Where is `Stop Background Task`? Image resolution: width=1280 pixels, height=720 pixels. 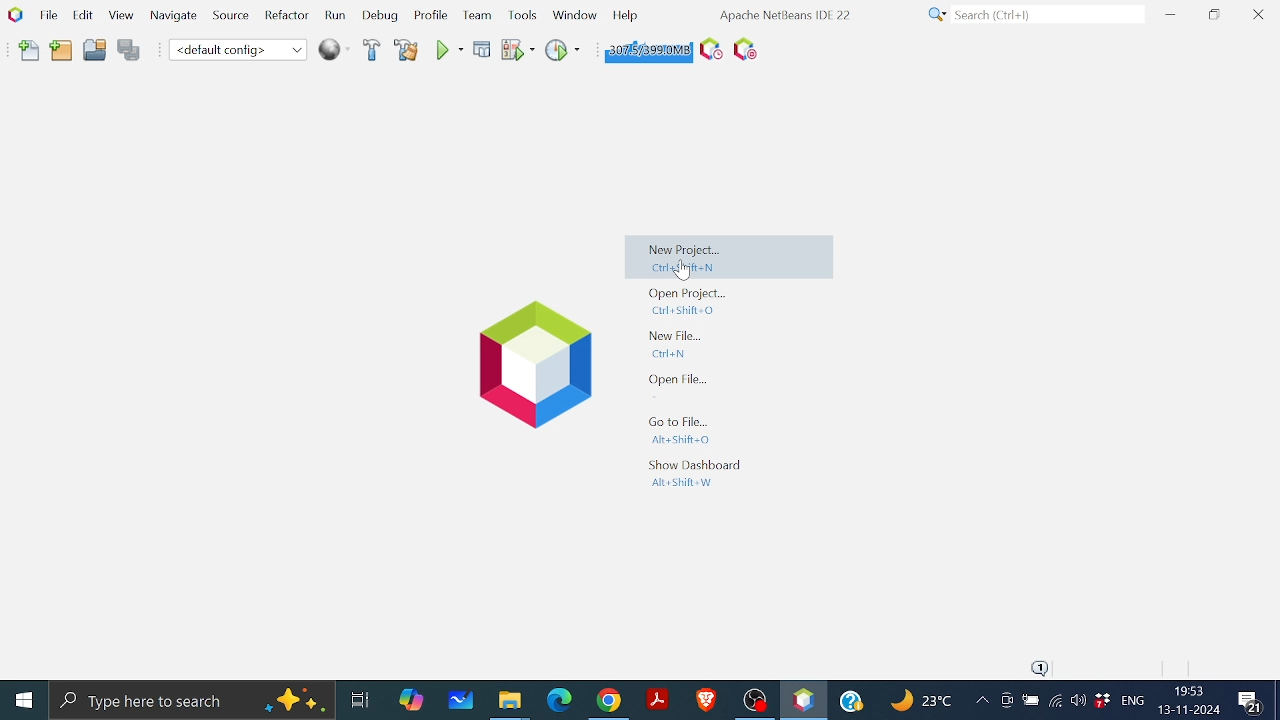 Stop Background Task is located at coordinates (744, 50).